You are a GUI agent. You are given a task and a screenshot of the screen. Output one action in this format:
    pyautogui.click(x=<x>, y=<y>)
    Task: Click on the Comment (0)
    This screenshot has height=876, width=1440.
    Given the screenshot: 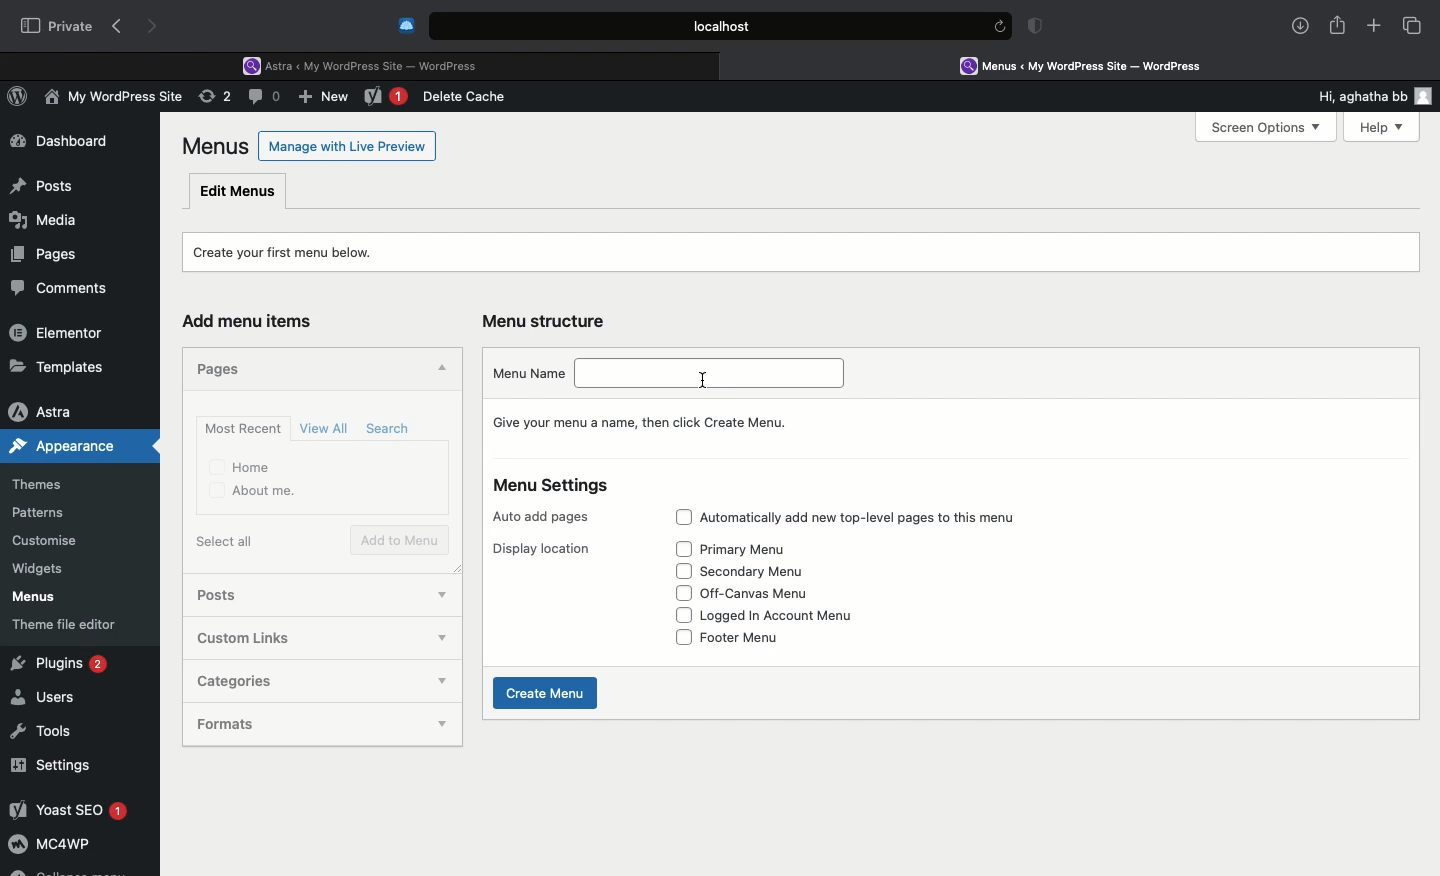 What is the action you would take?
    pyautogui.click(x=267, y=96)
    